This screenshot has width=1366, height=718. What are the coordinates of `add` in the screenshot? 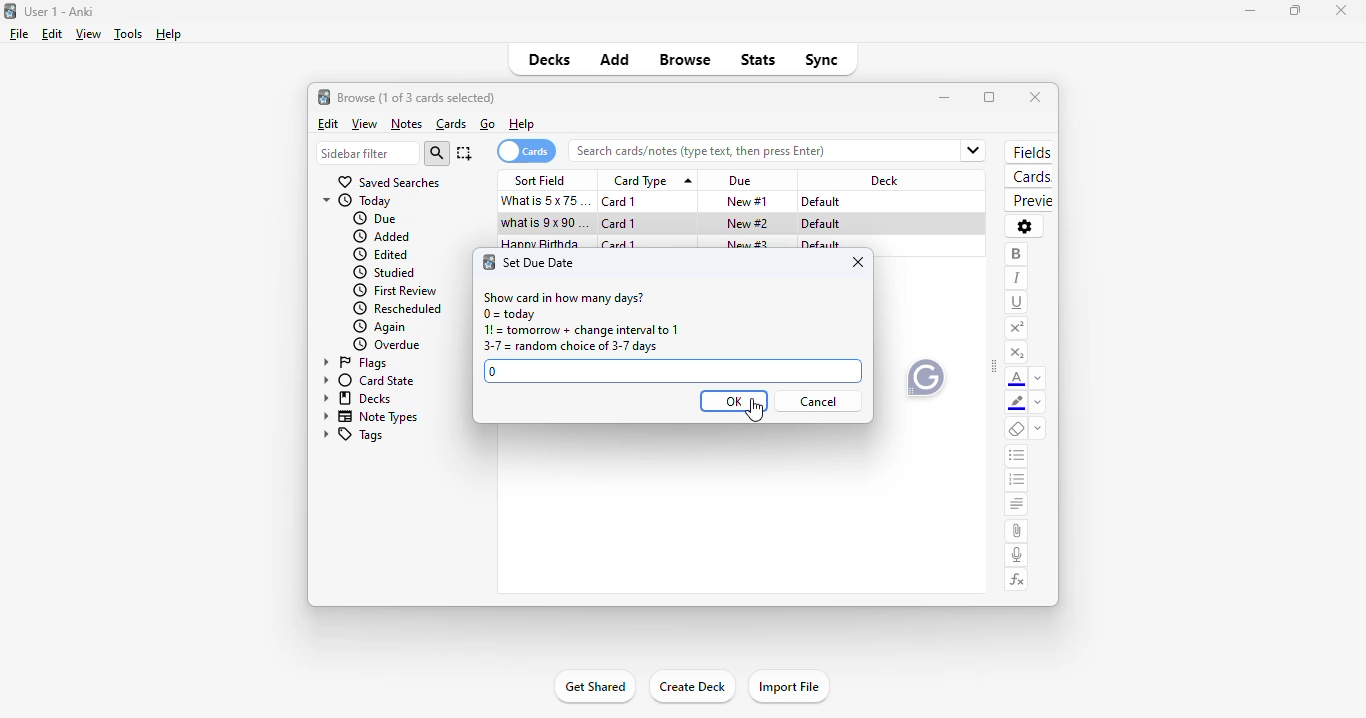 It's located at (616, 58).